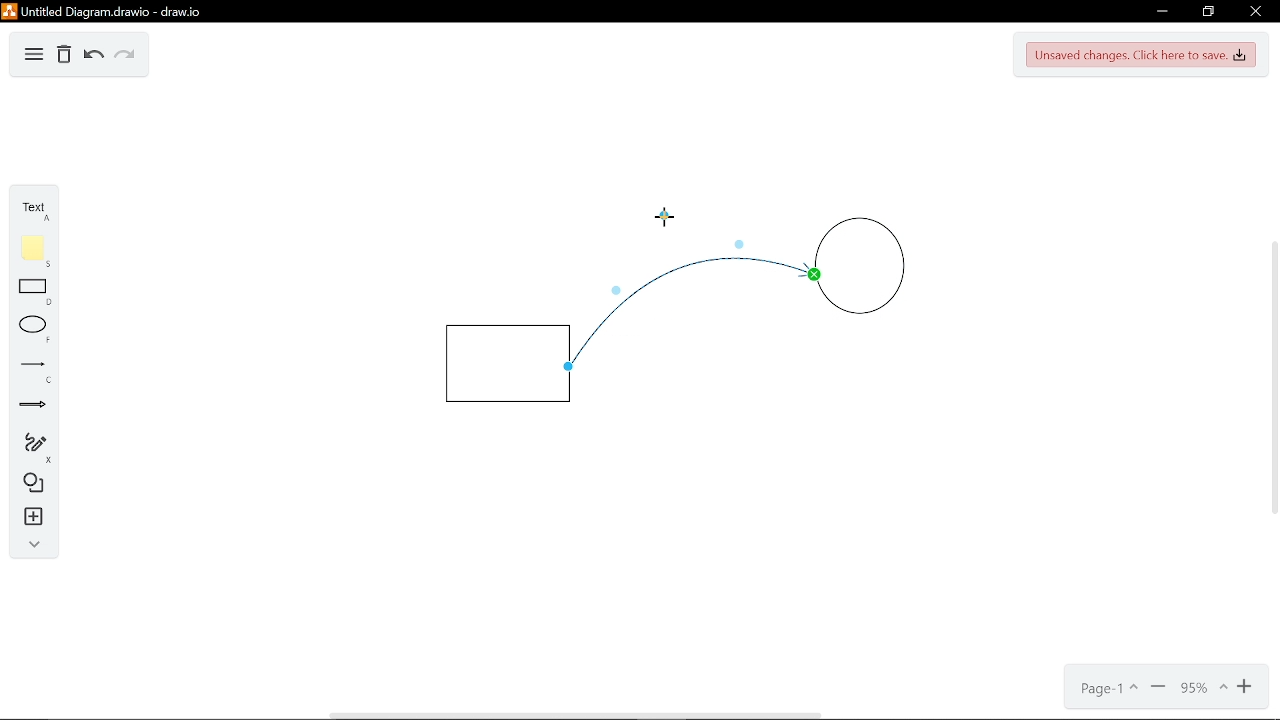 This screenshot has height=720, width=1280. I want to click on Rectangle, so click(29, 292).